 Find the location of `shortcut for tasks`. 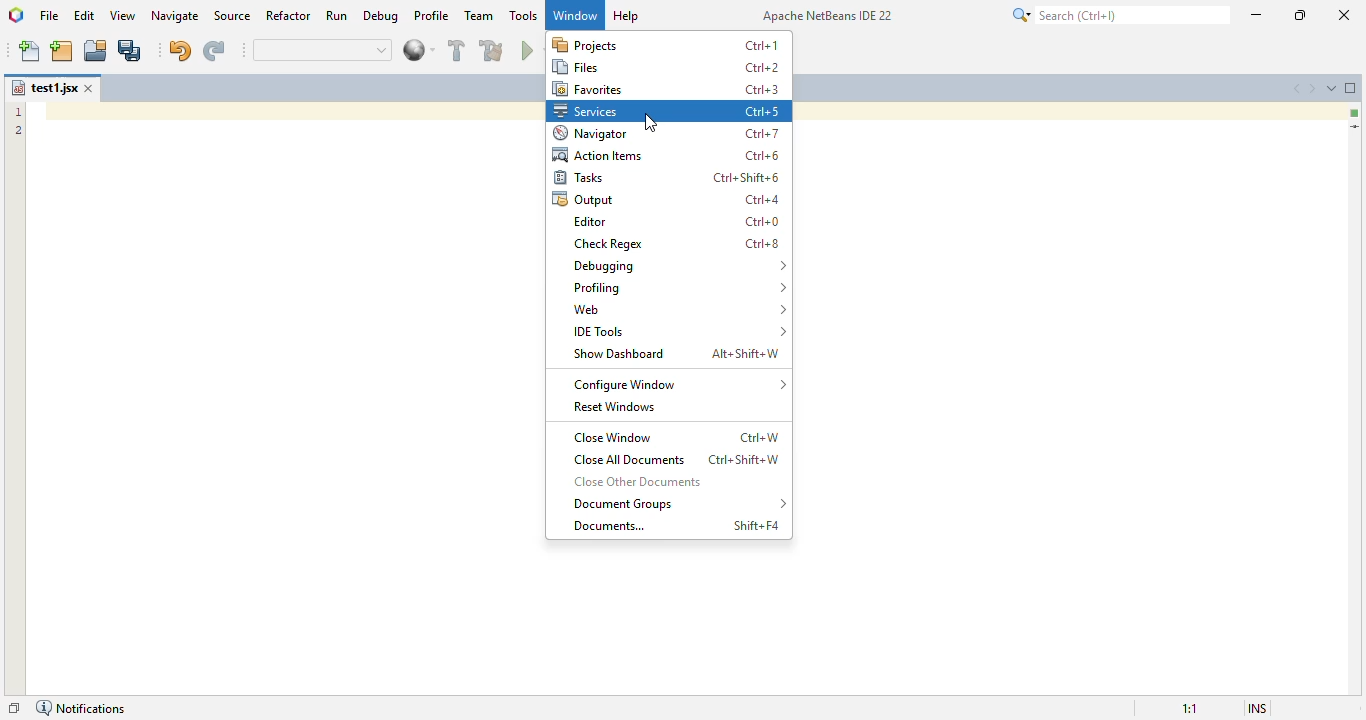

shortcut for tasks is located at coordinates (748, 177).